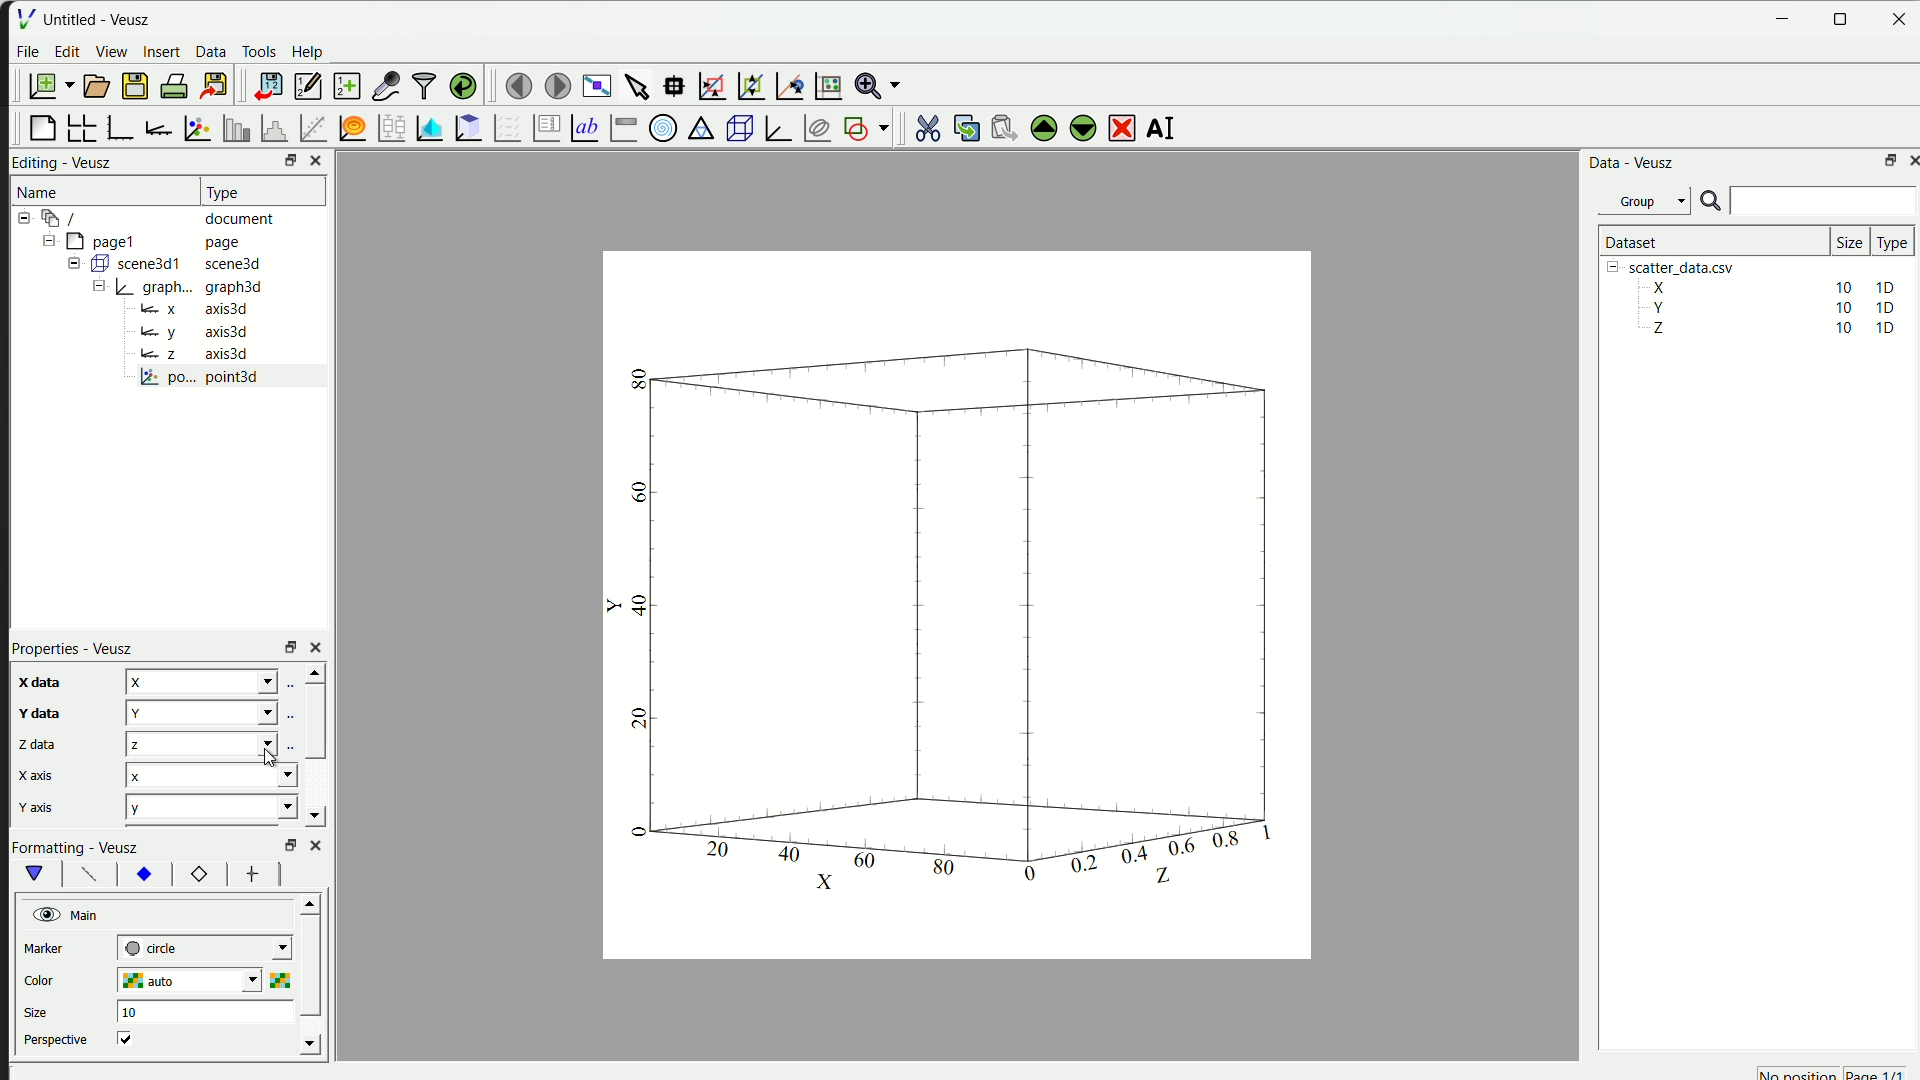 The image size is (1920, 1080). I want to click on plot points, so click(194, 129).